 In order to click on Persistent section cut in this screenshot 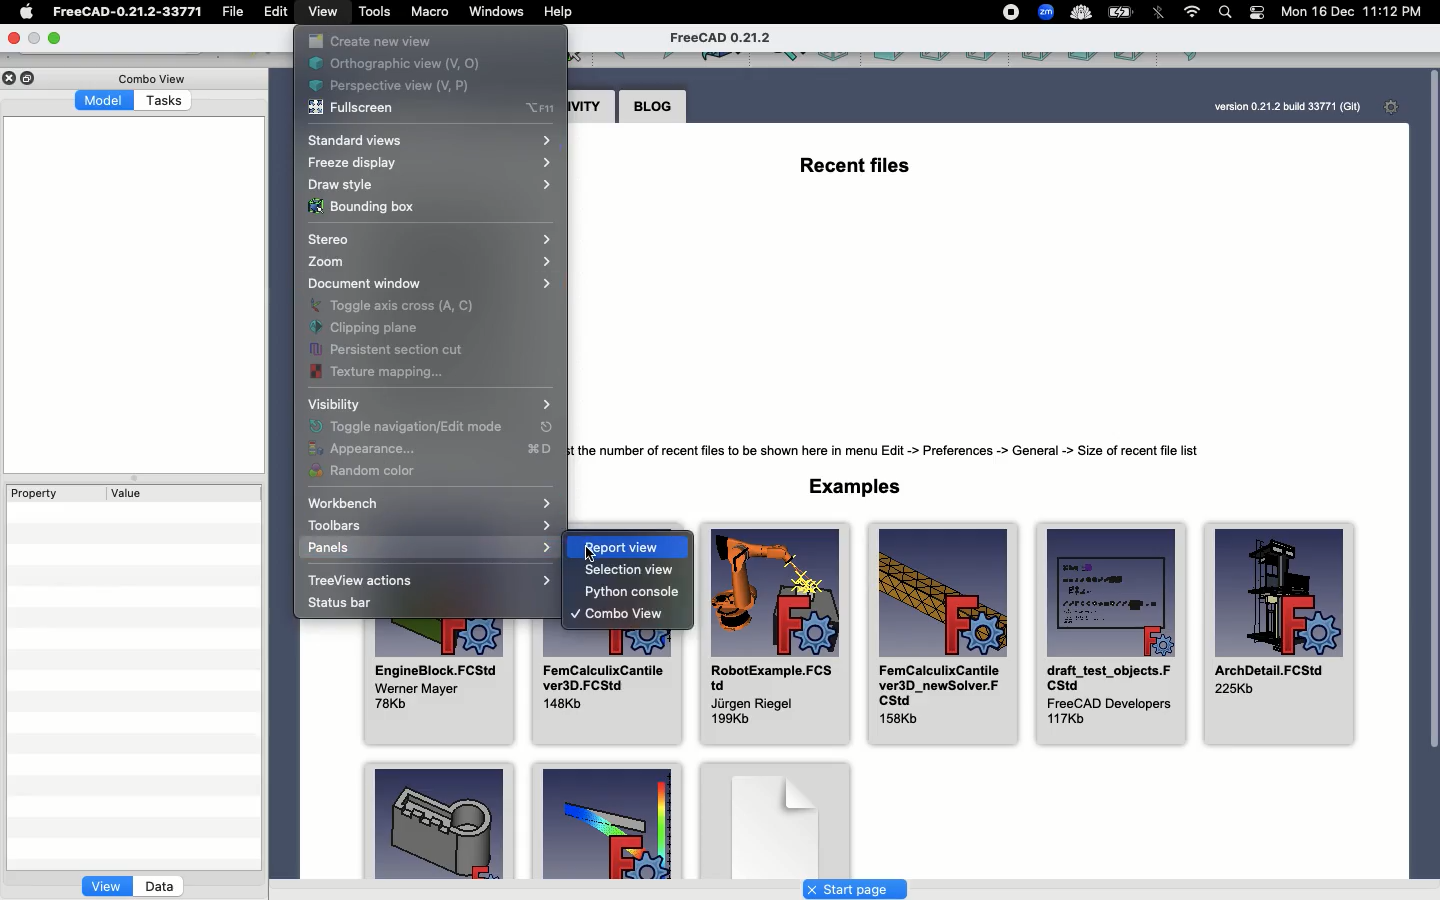, I will do `click(394, 347)`.